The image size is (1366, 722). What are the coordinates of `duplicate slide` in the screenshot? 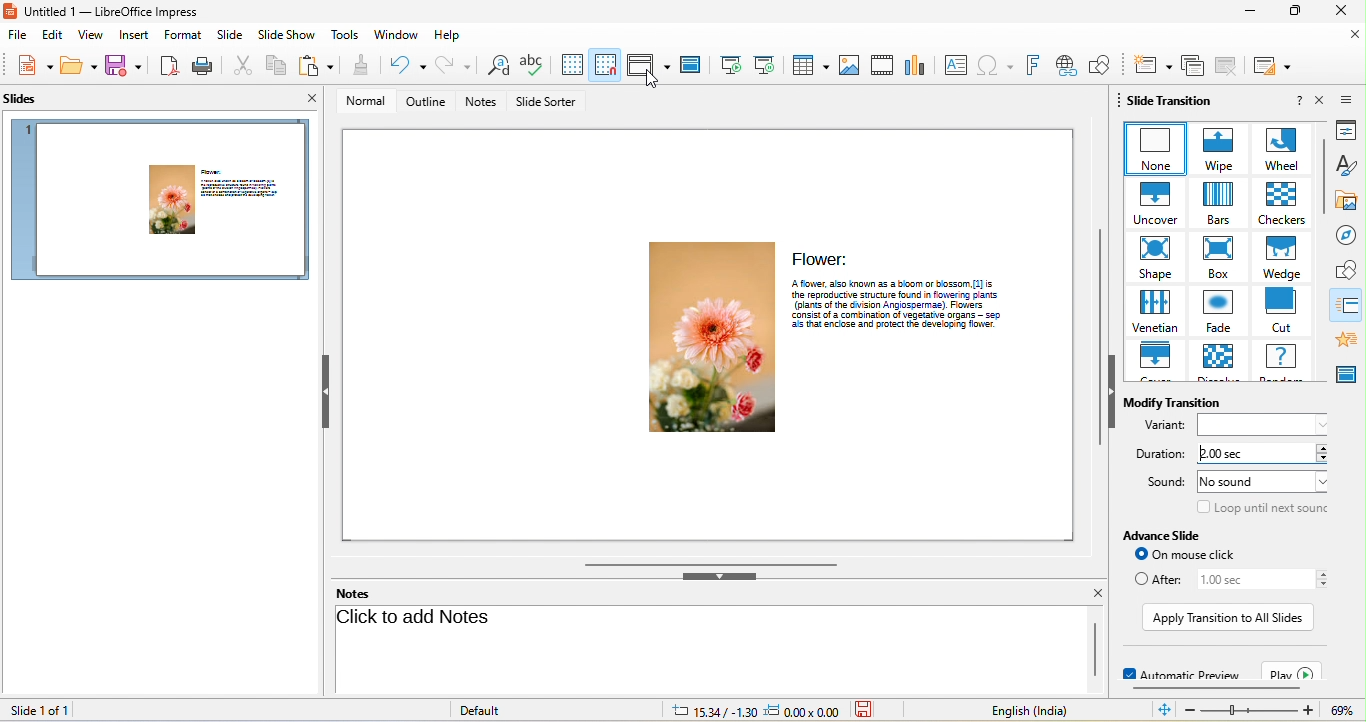 It's located at (1191, 65).